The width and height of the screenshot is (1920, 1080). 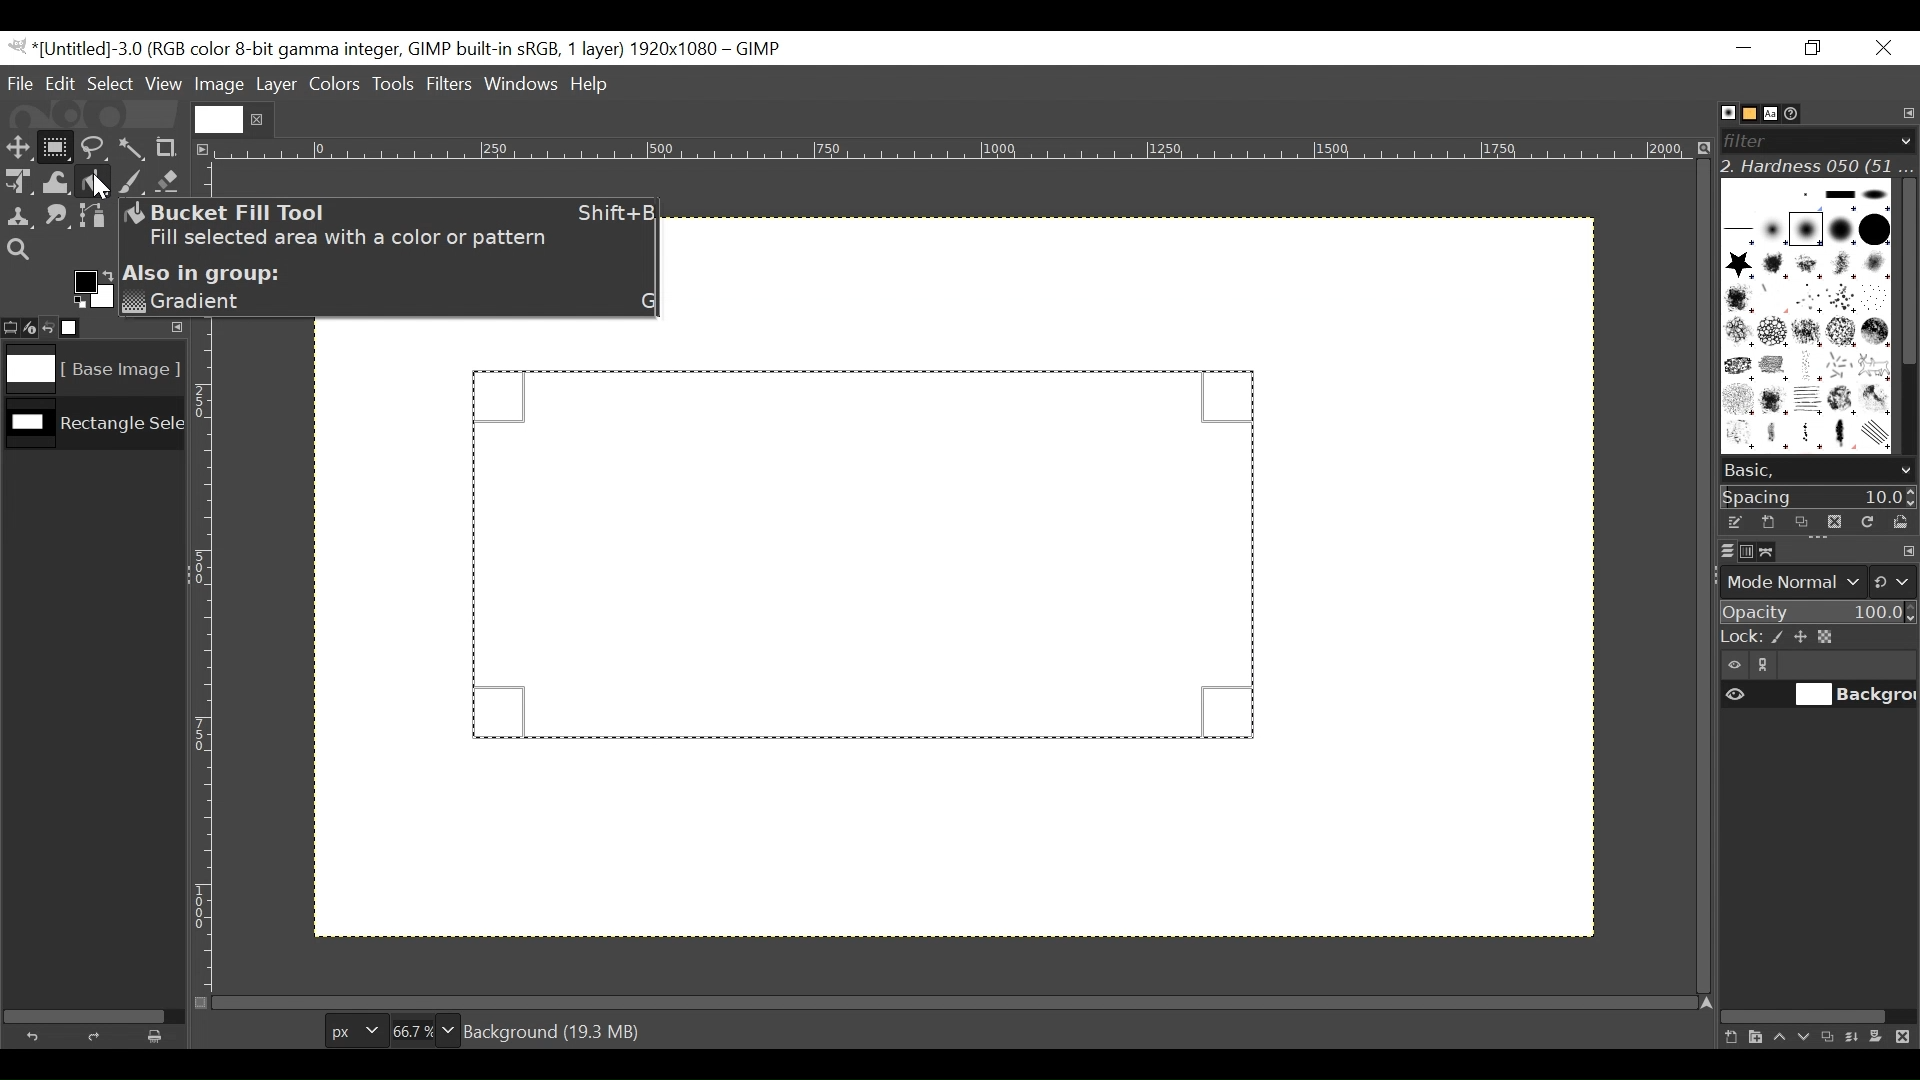 What do you see at coordinates (425, 1028) in the screenshot?
I see `Zoom factor` at bounding box center [425, 1028].